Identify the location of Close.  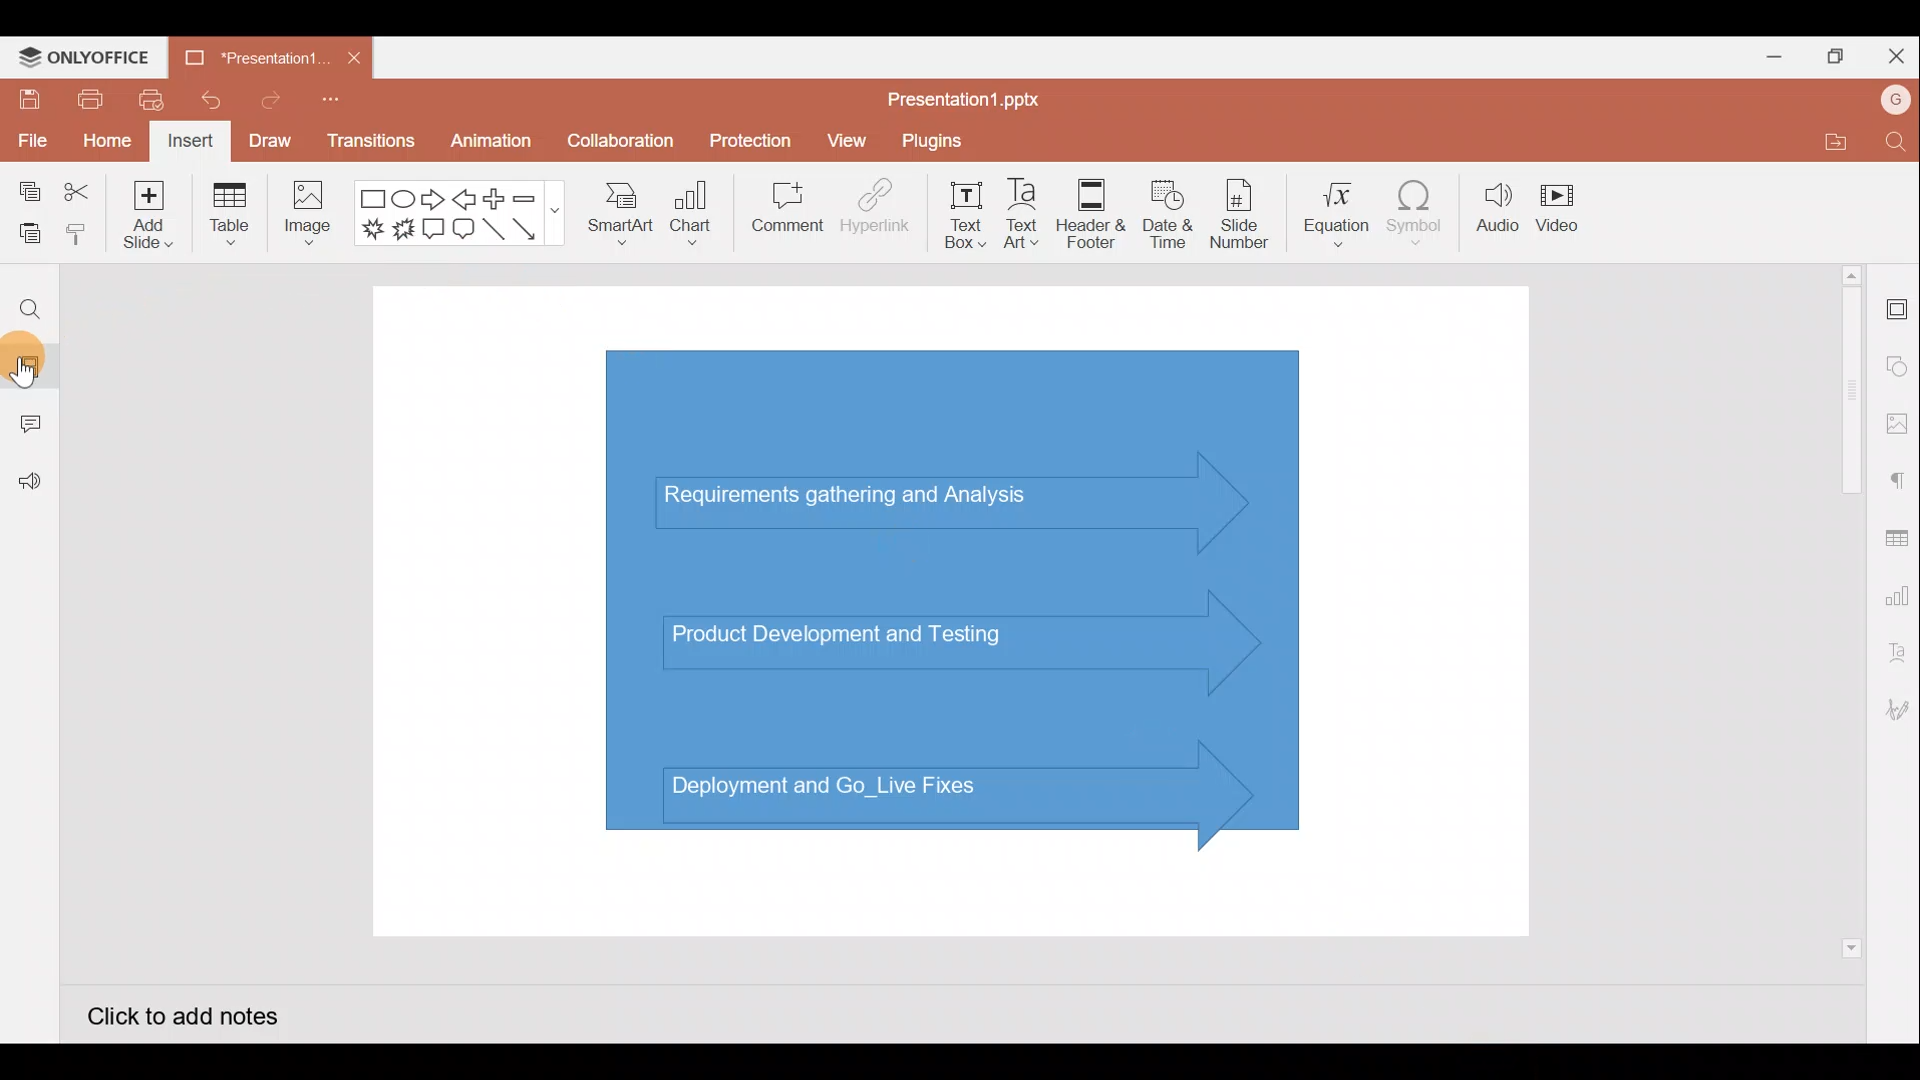
(1898, 53).